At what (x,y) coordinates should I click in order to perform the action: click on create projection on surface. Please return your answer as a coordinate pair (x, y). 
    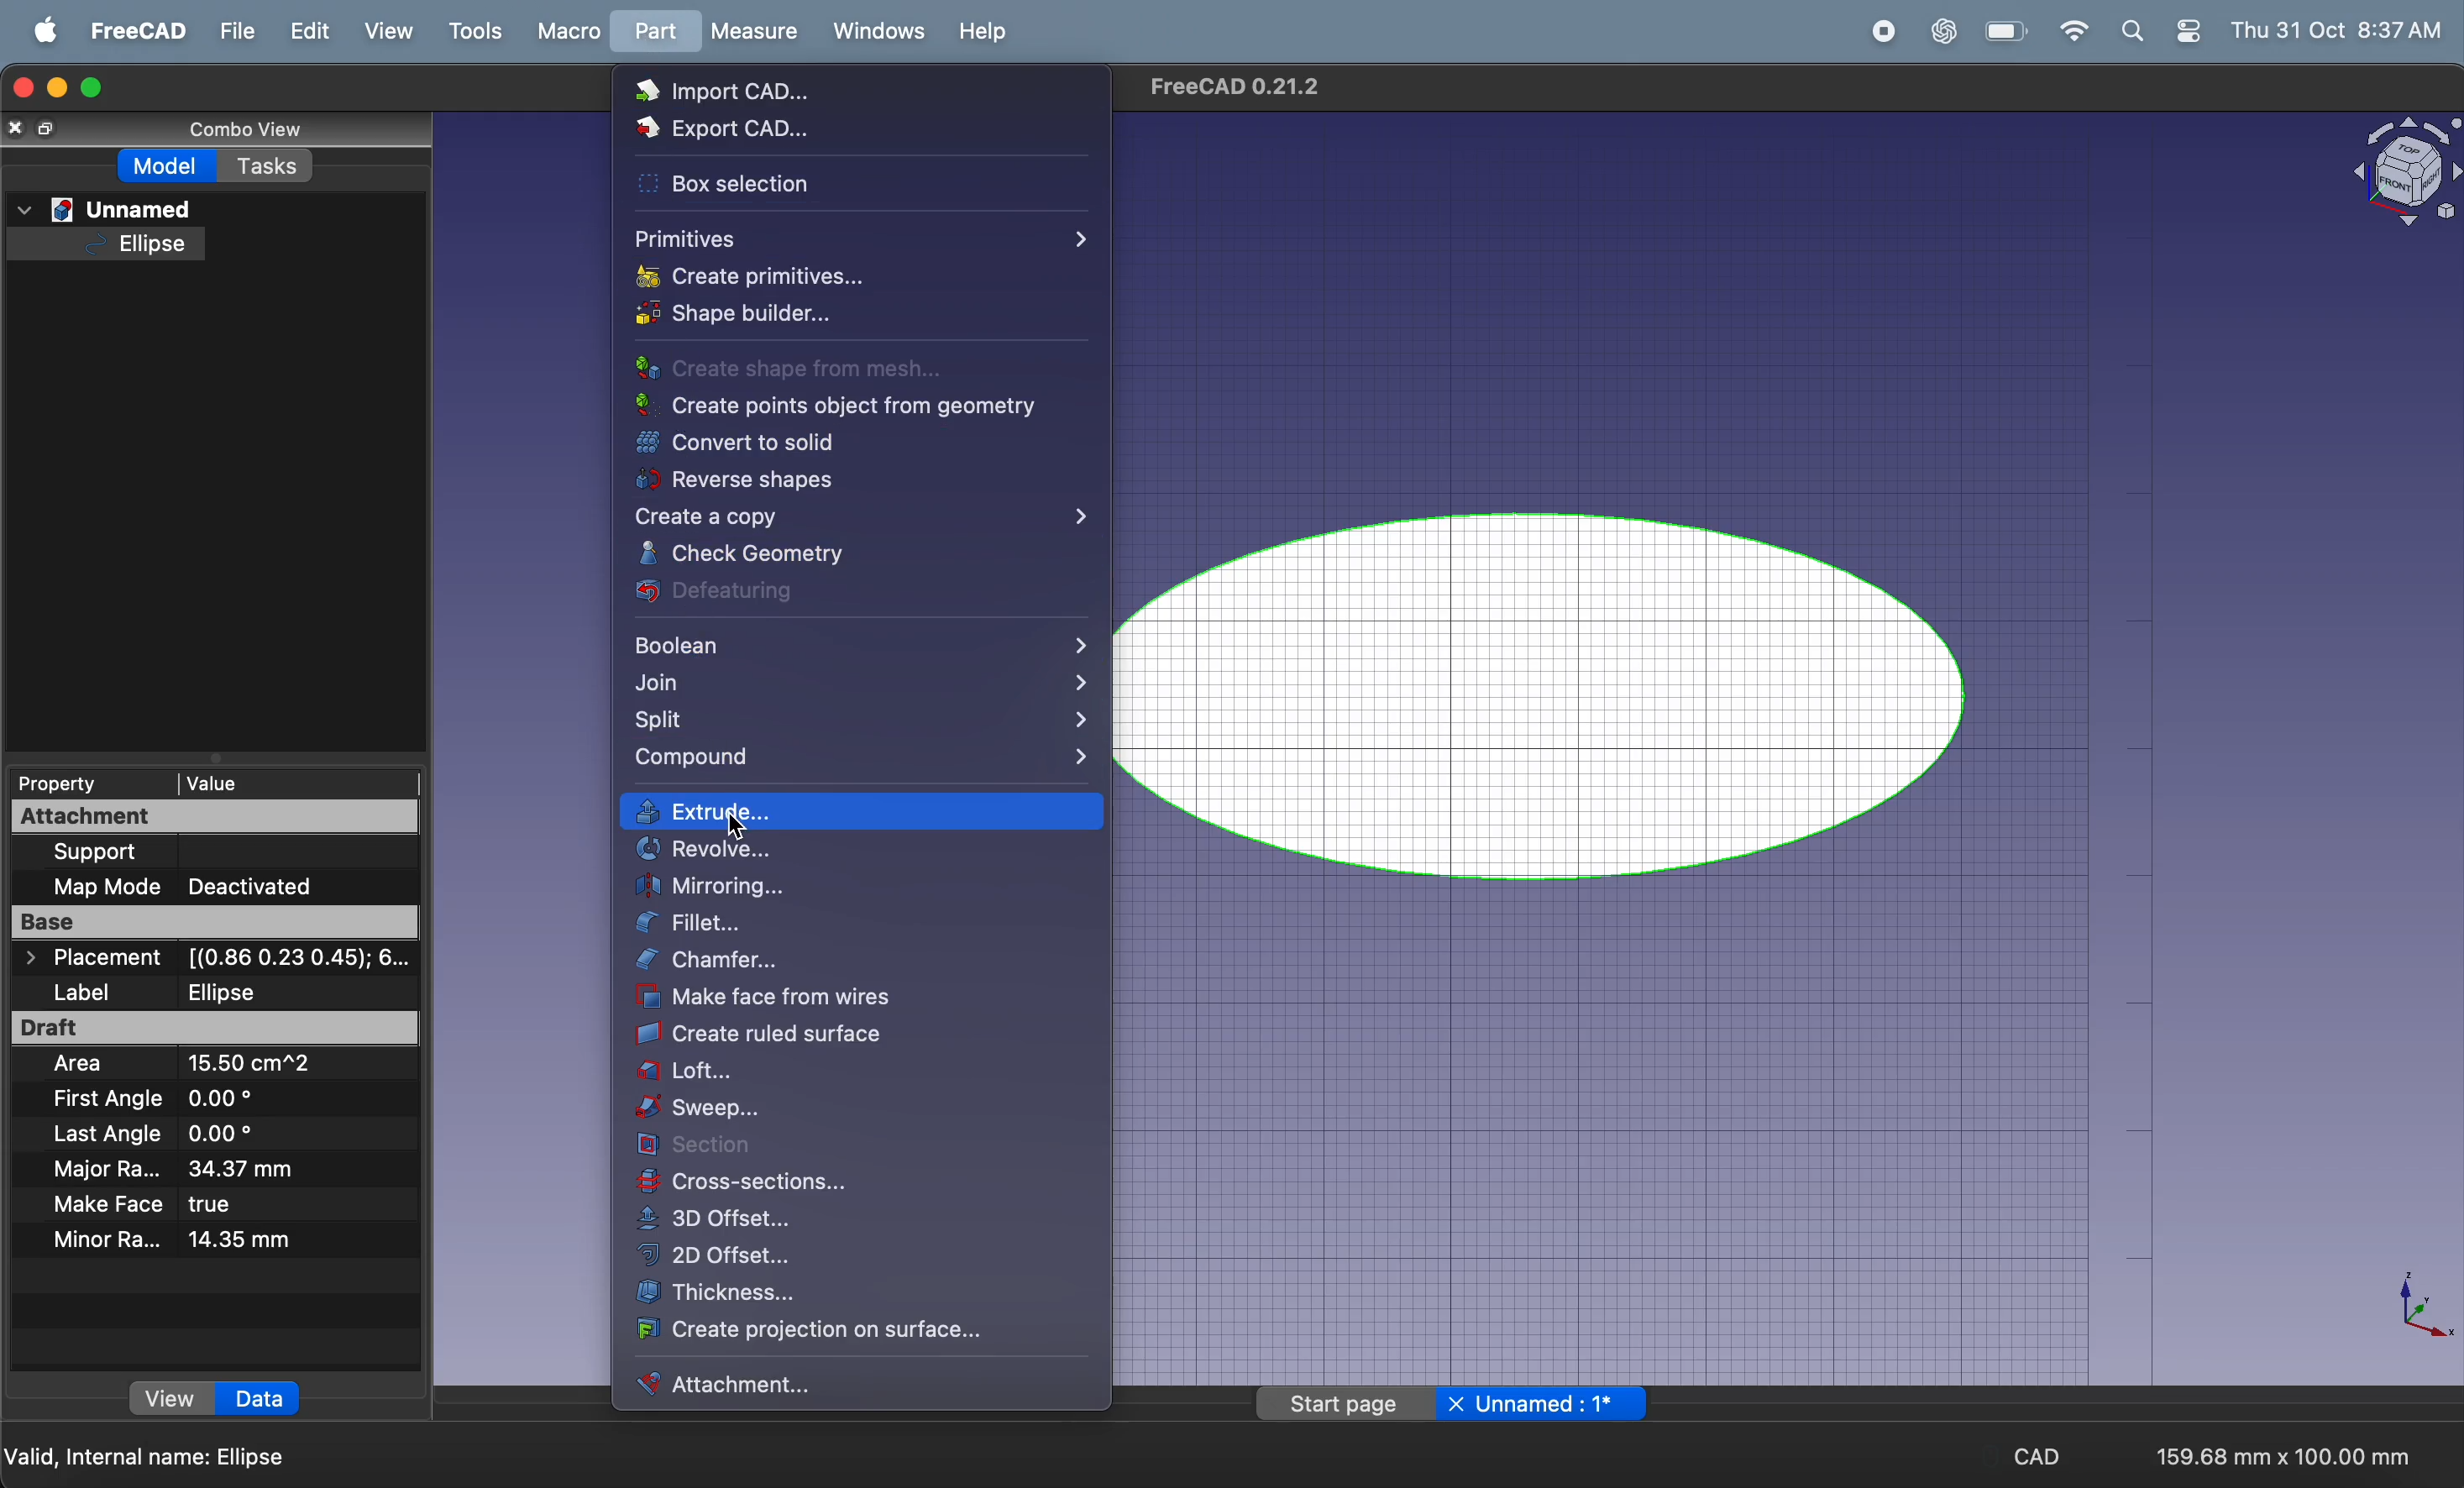
    Looking at the image, I should click on (834, 1334).